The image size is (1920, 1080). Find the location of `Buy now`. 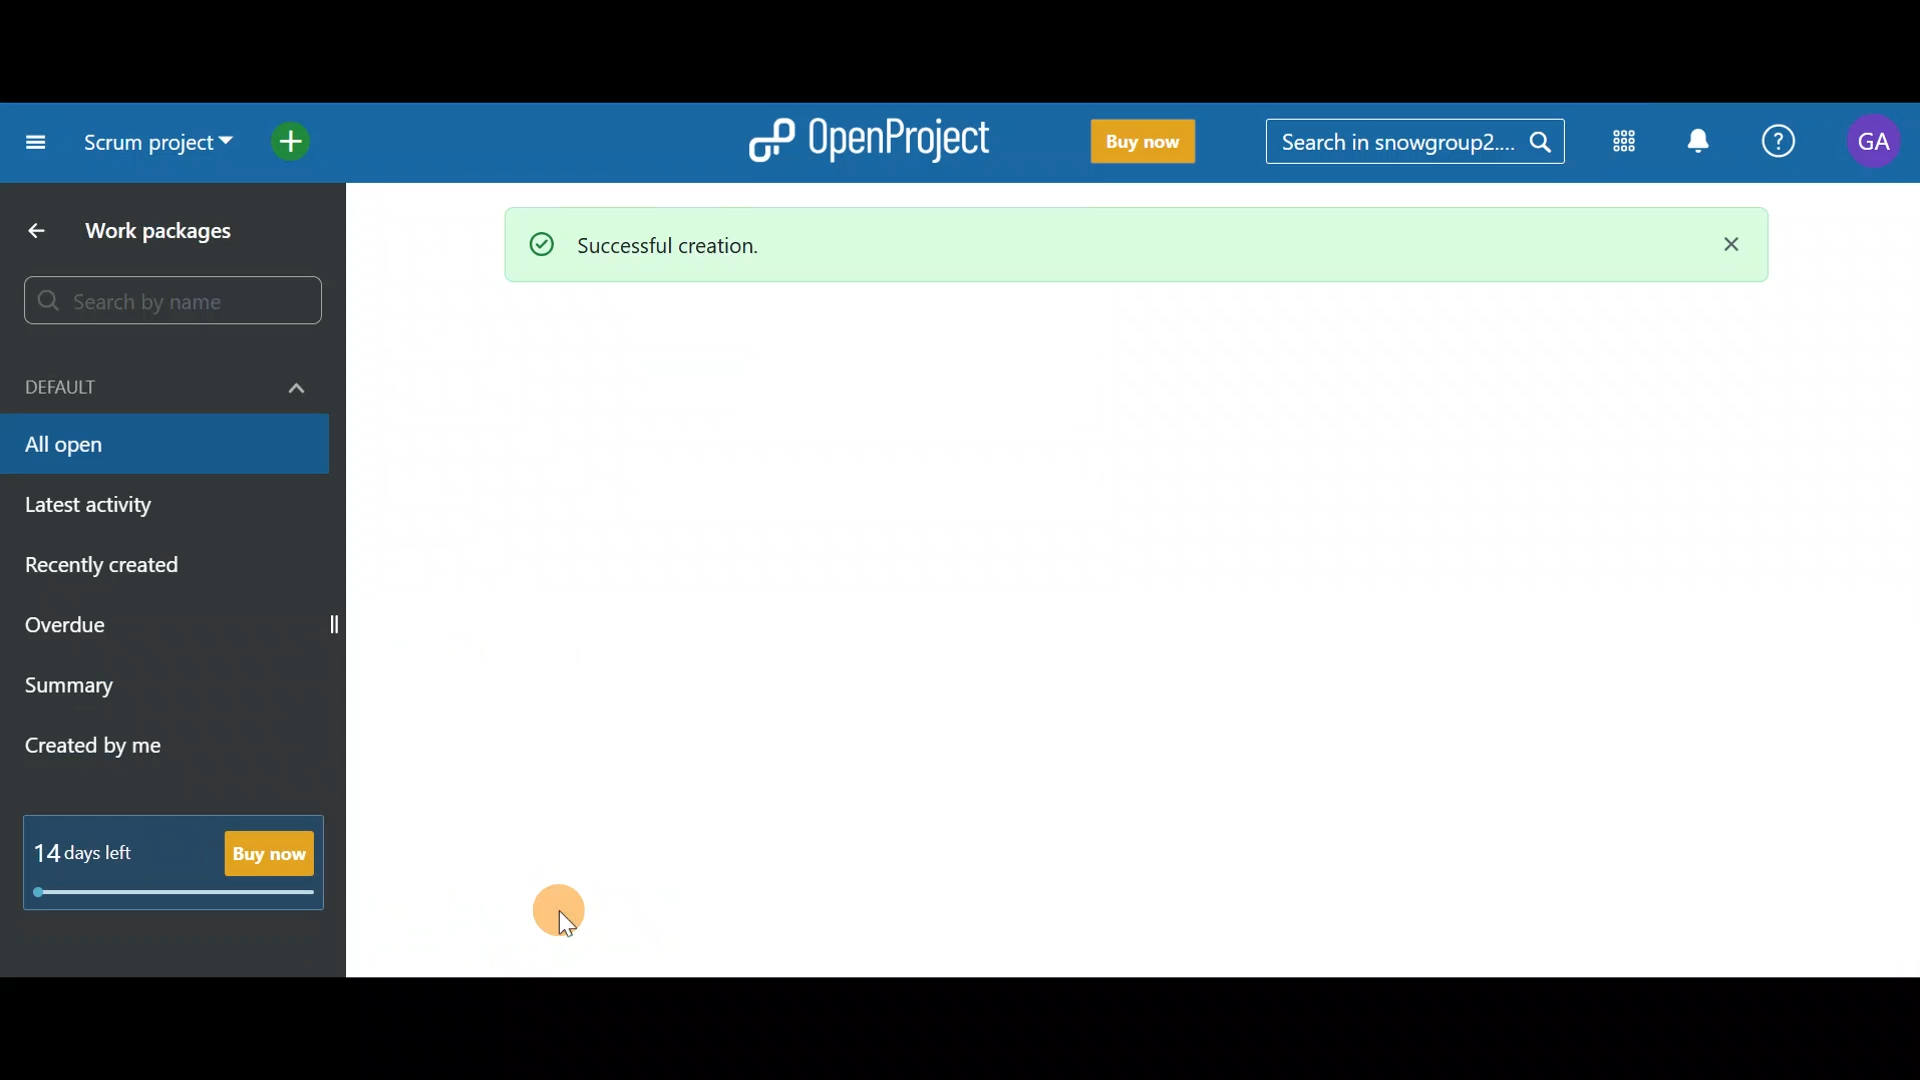

Buy now is located at coordinates (1134, 142).